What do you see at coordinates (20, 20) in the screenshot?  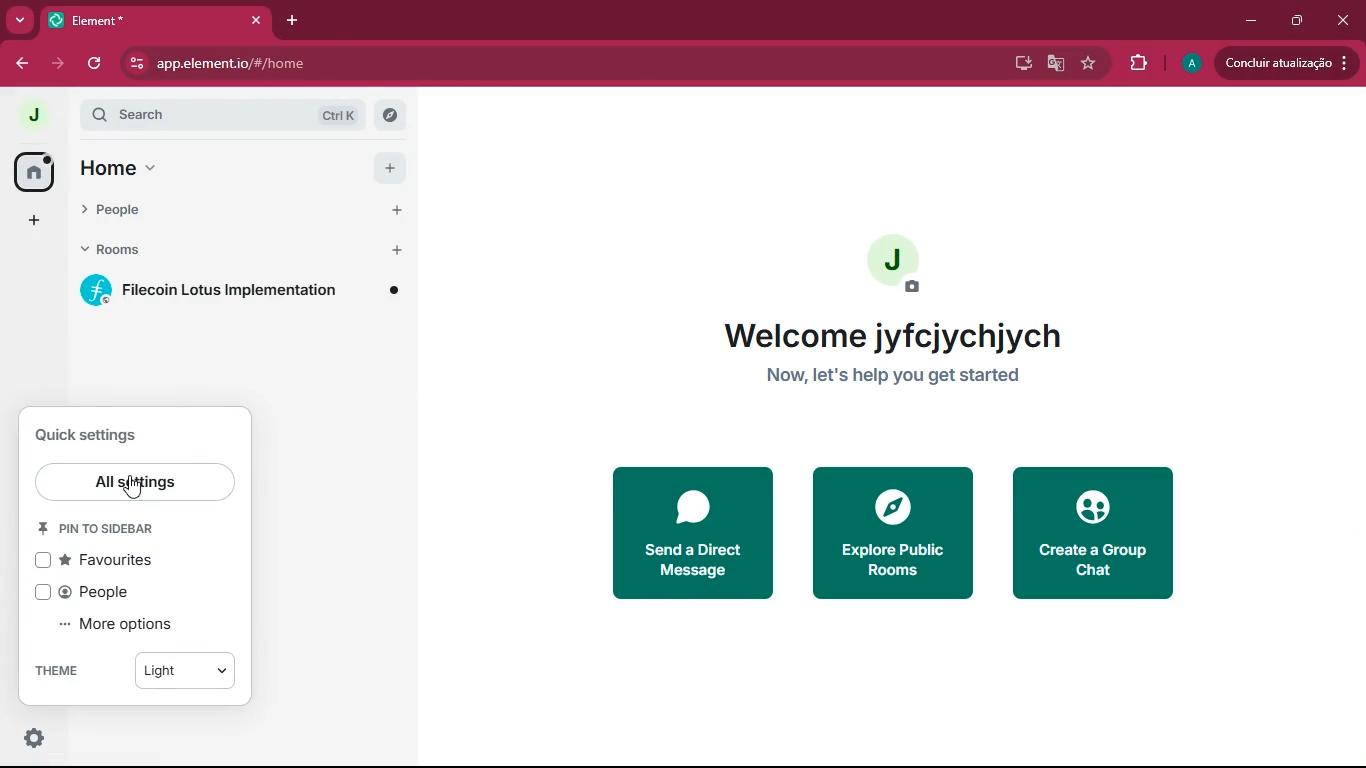 I see `more` at bounding box center [20, 20].